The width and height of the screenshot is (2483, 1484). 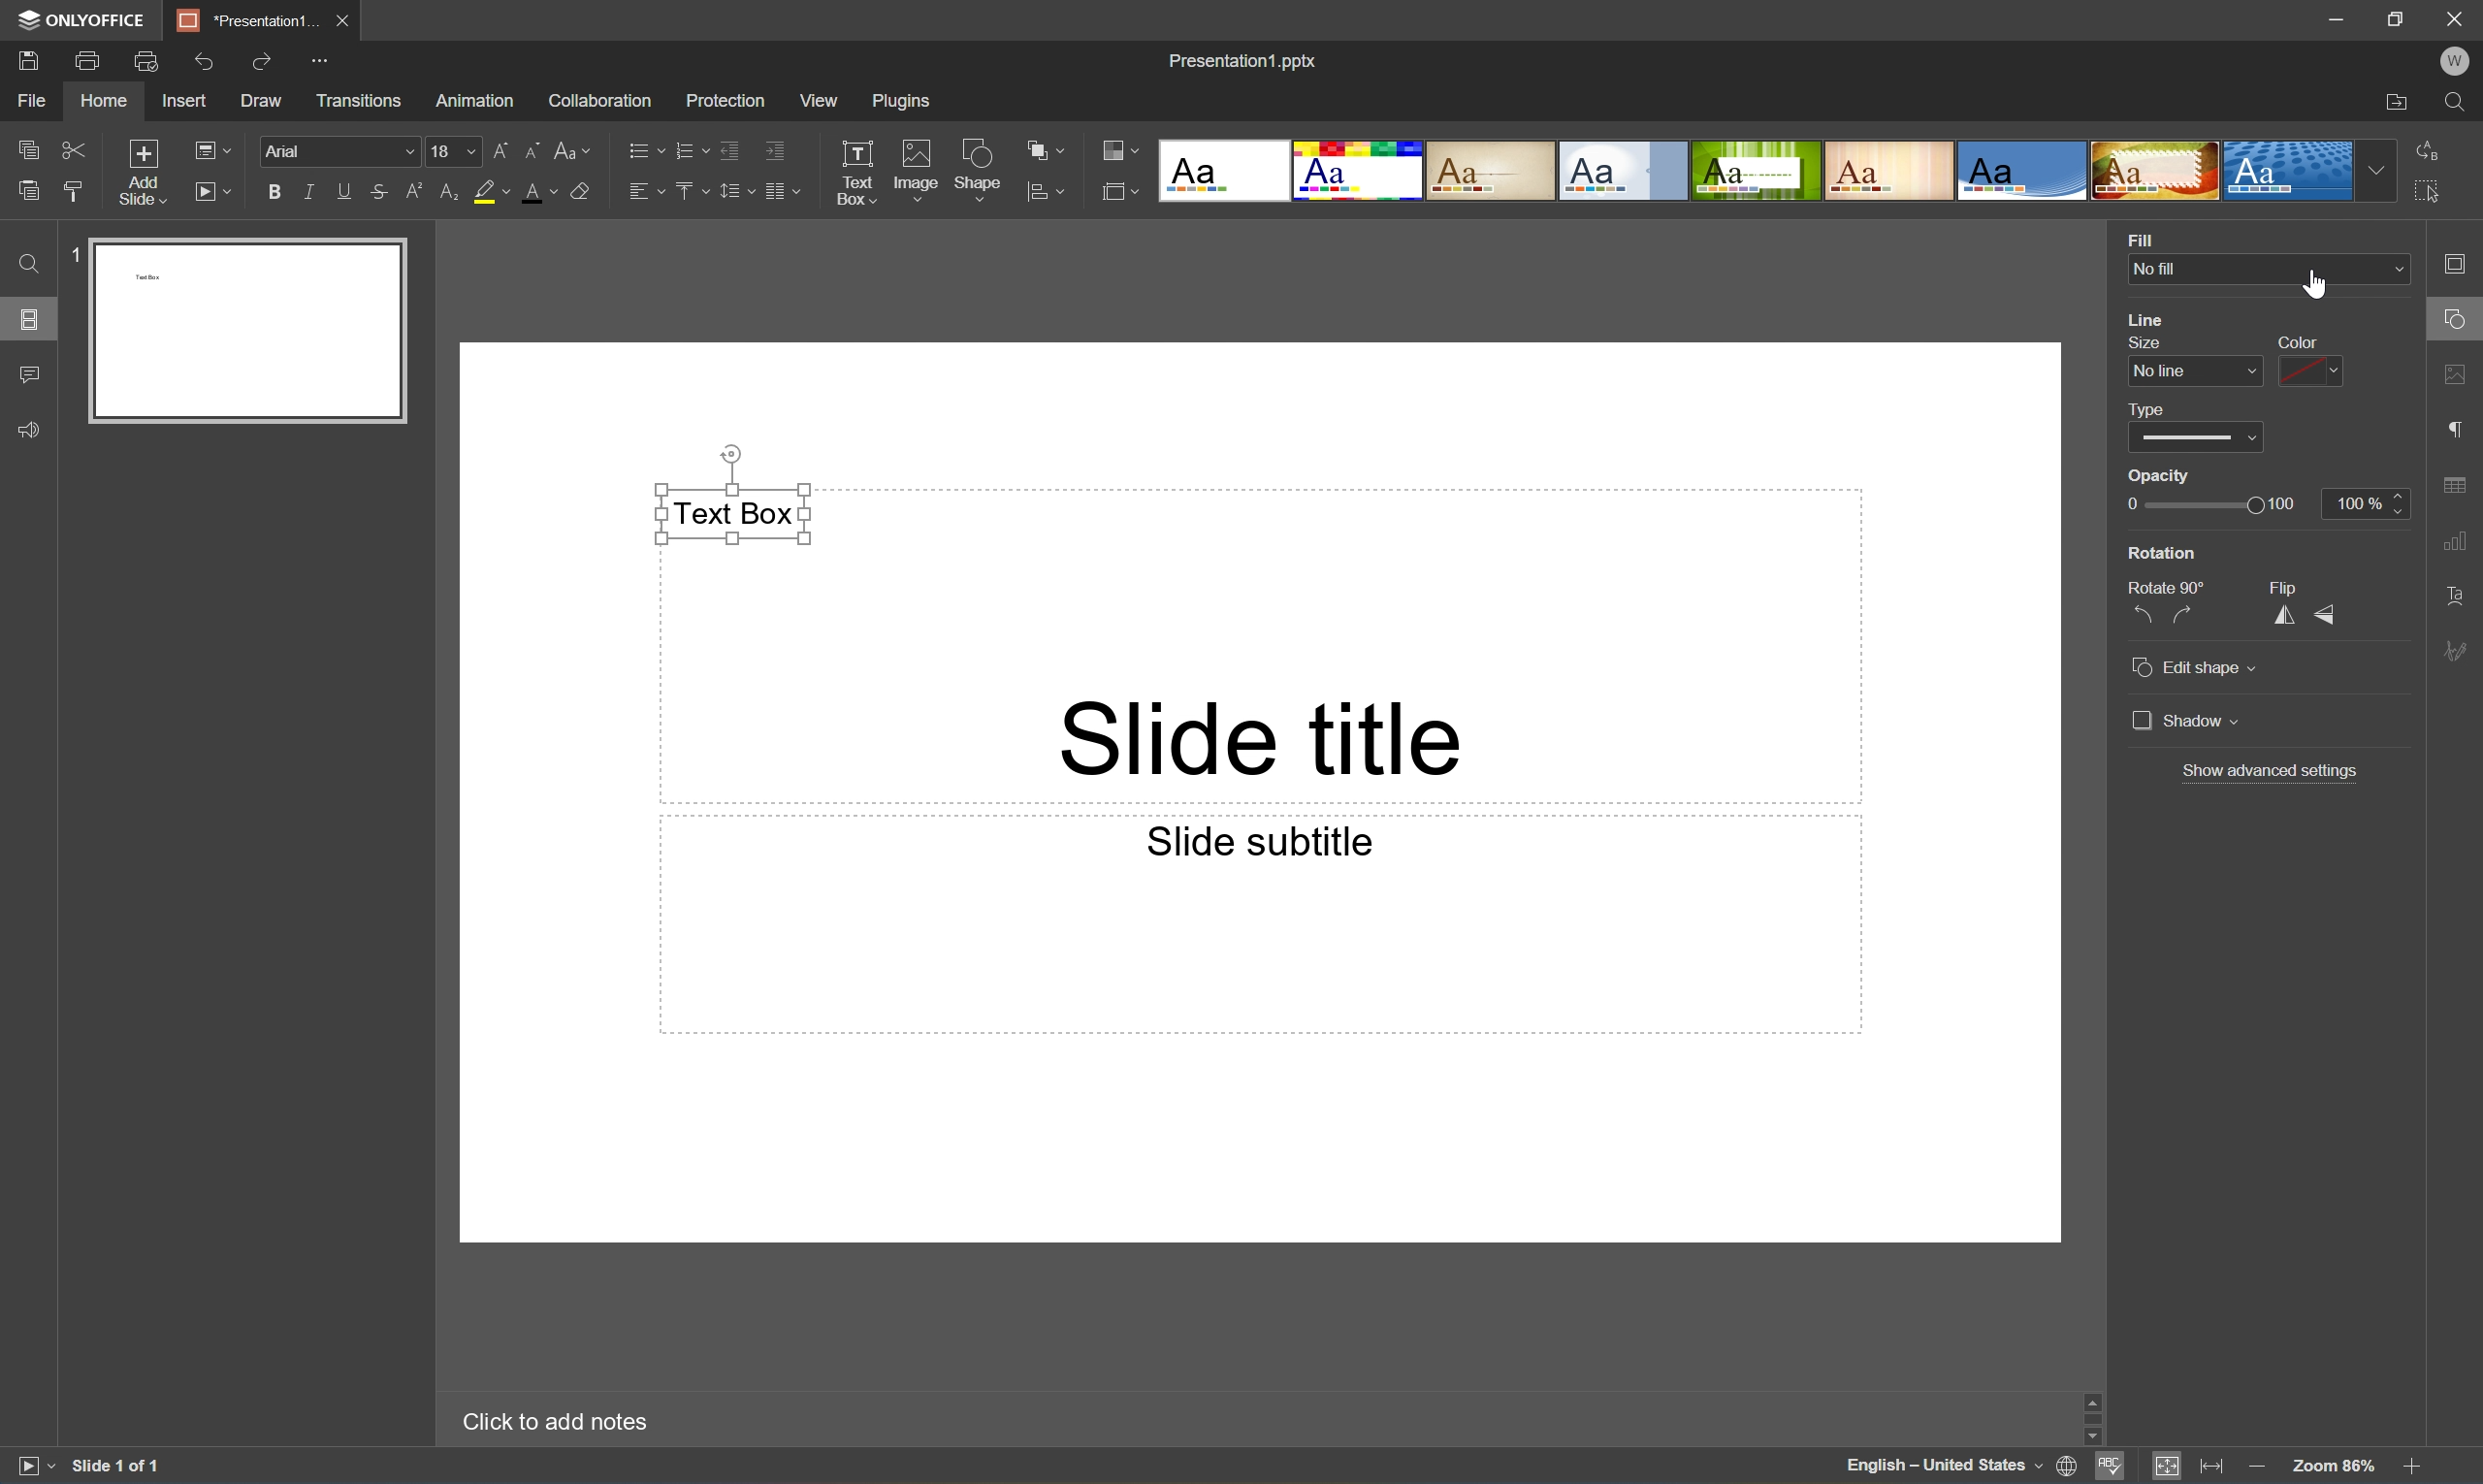 What do you see at coordinates (2066, 1466) in the screenshot?
I see `Set document language` at bounding box center [2066, 1466].